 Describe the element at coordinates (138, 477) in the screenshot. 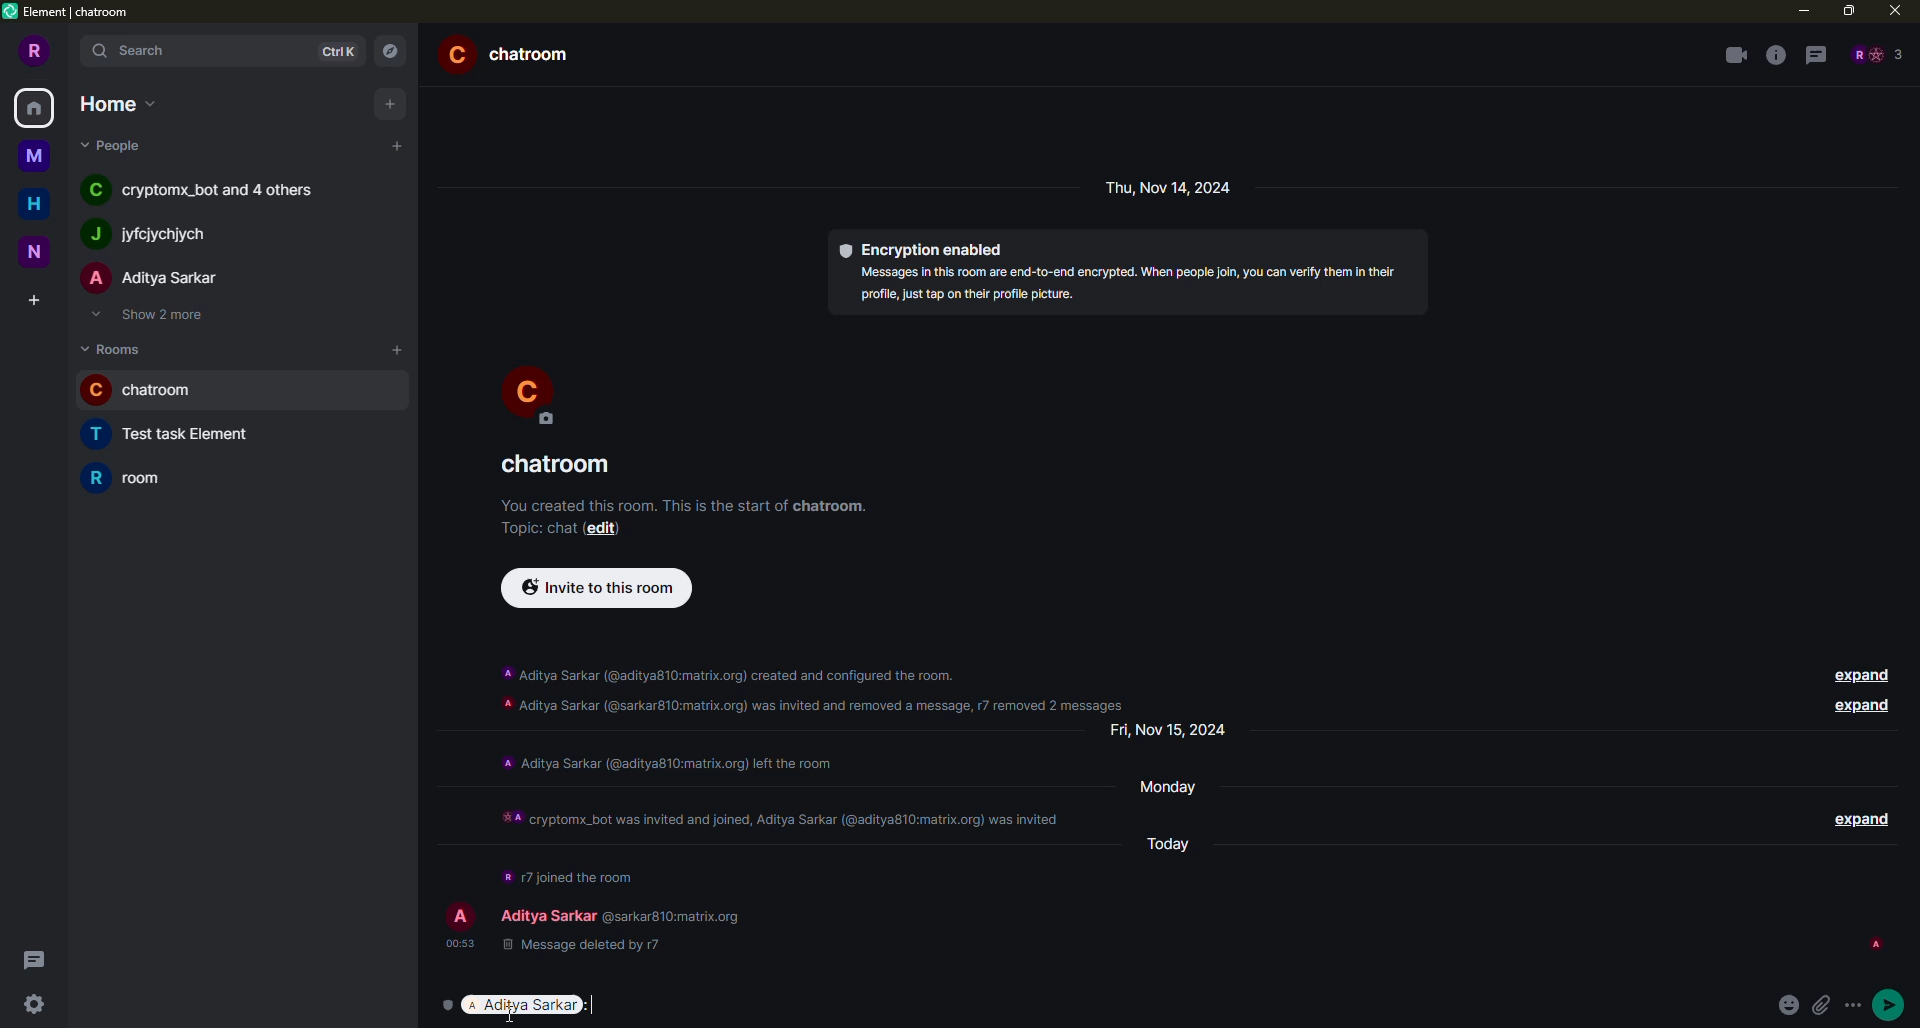

I see `room` at that location.